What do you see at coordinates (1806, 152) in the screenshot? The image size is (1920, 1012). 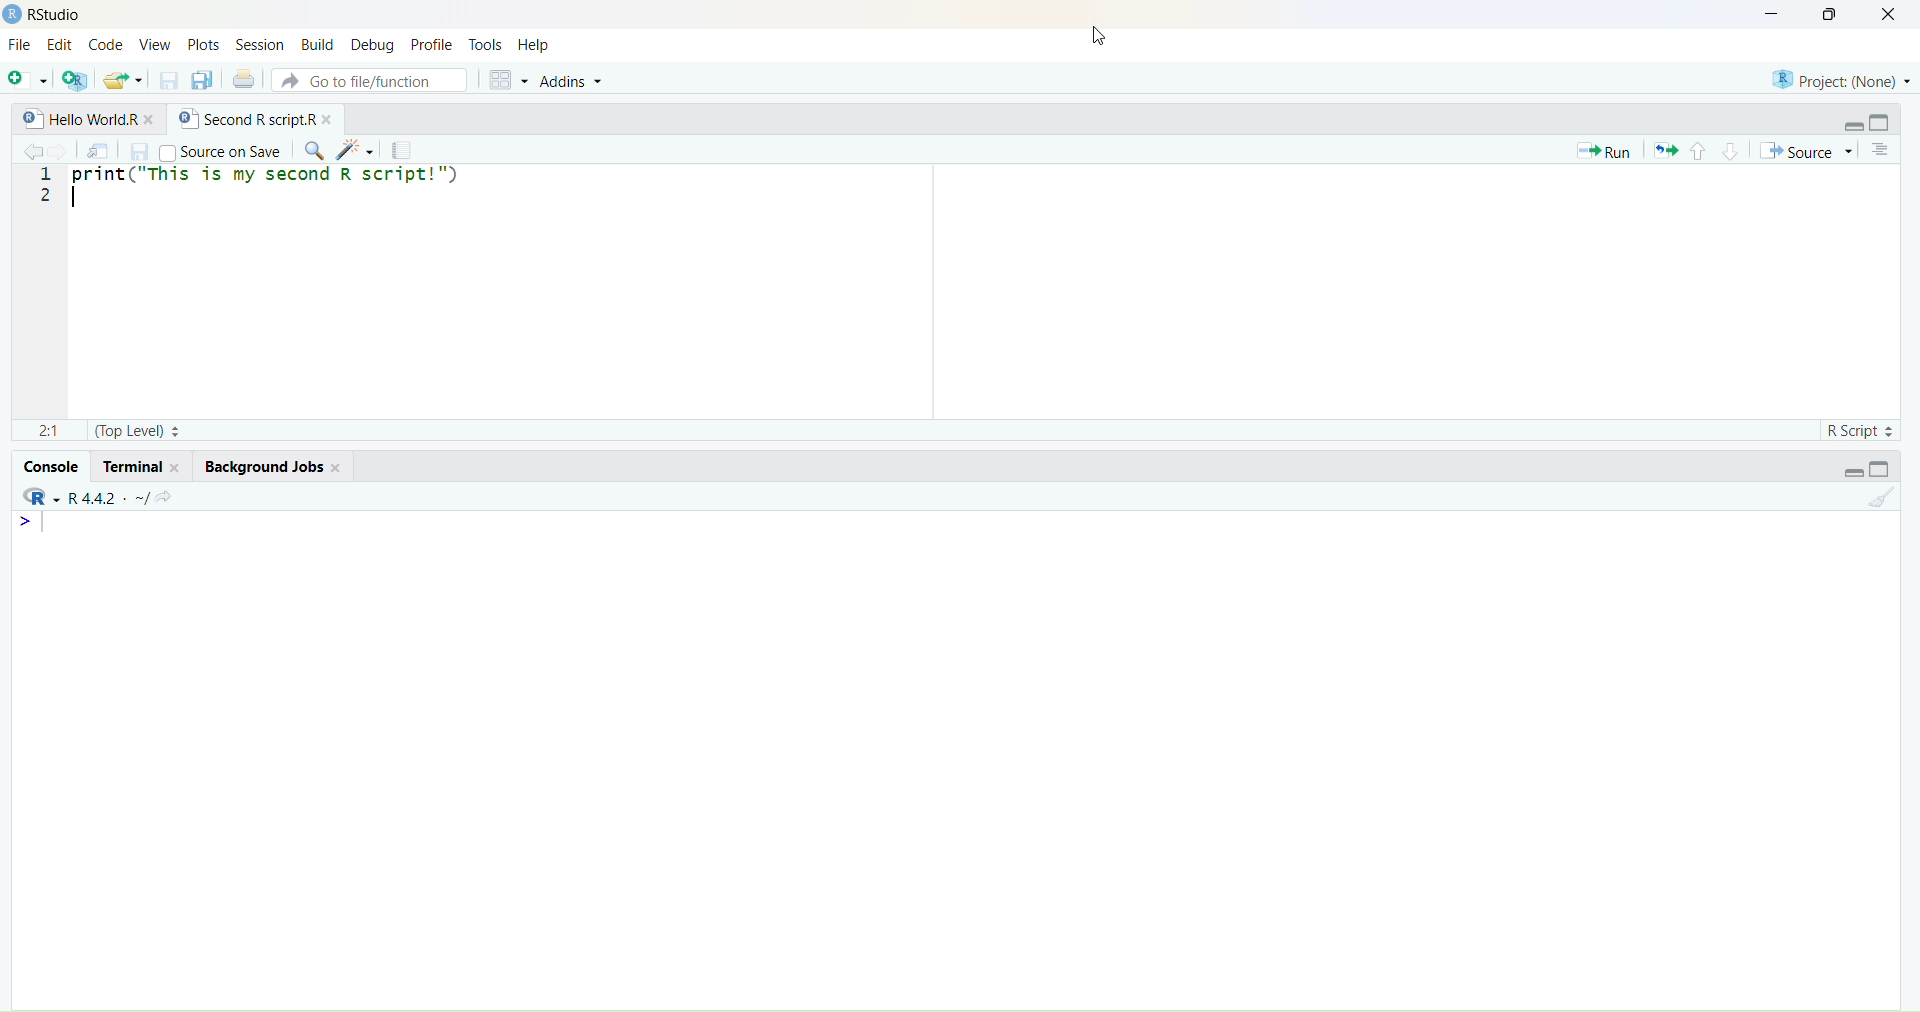 I see `Source the contents of the active document` at bounding box center [1806, 152].